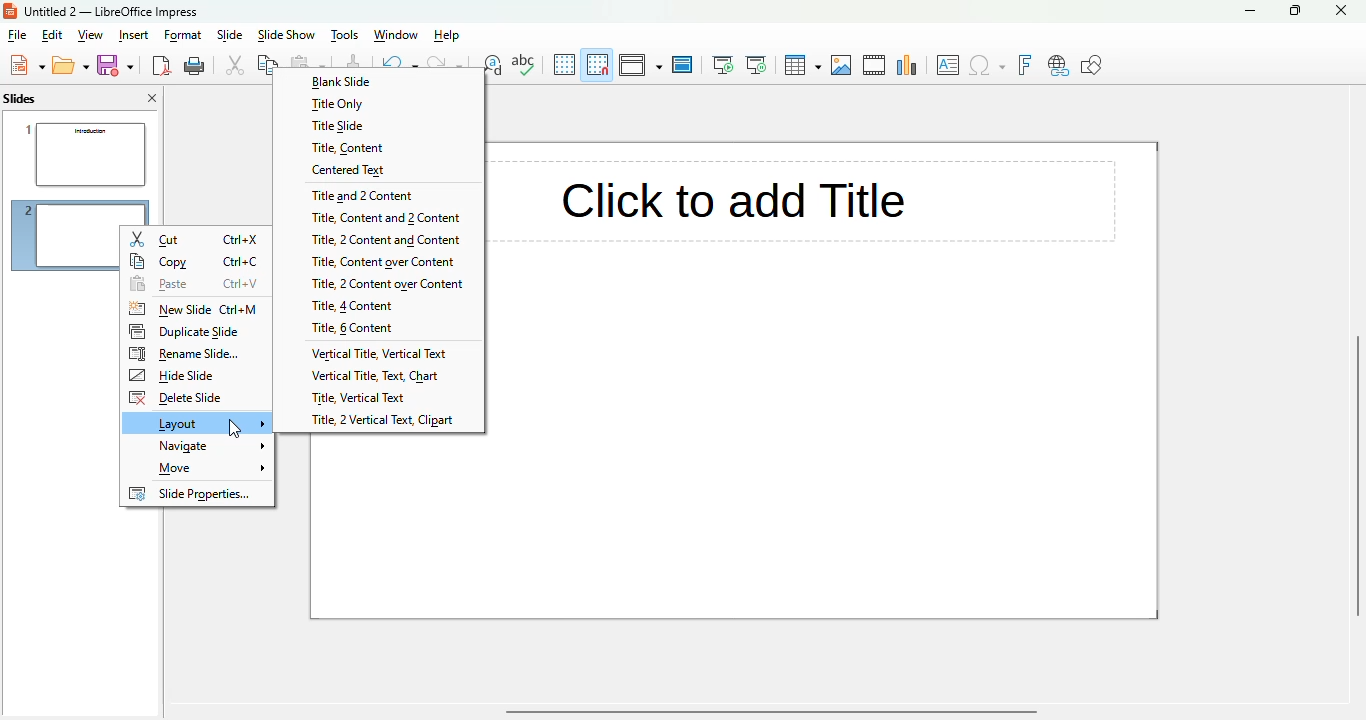 The height and width of the screenshot is (720, 1366). I want to click on master slide, so click(682, 65).